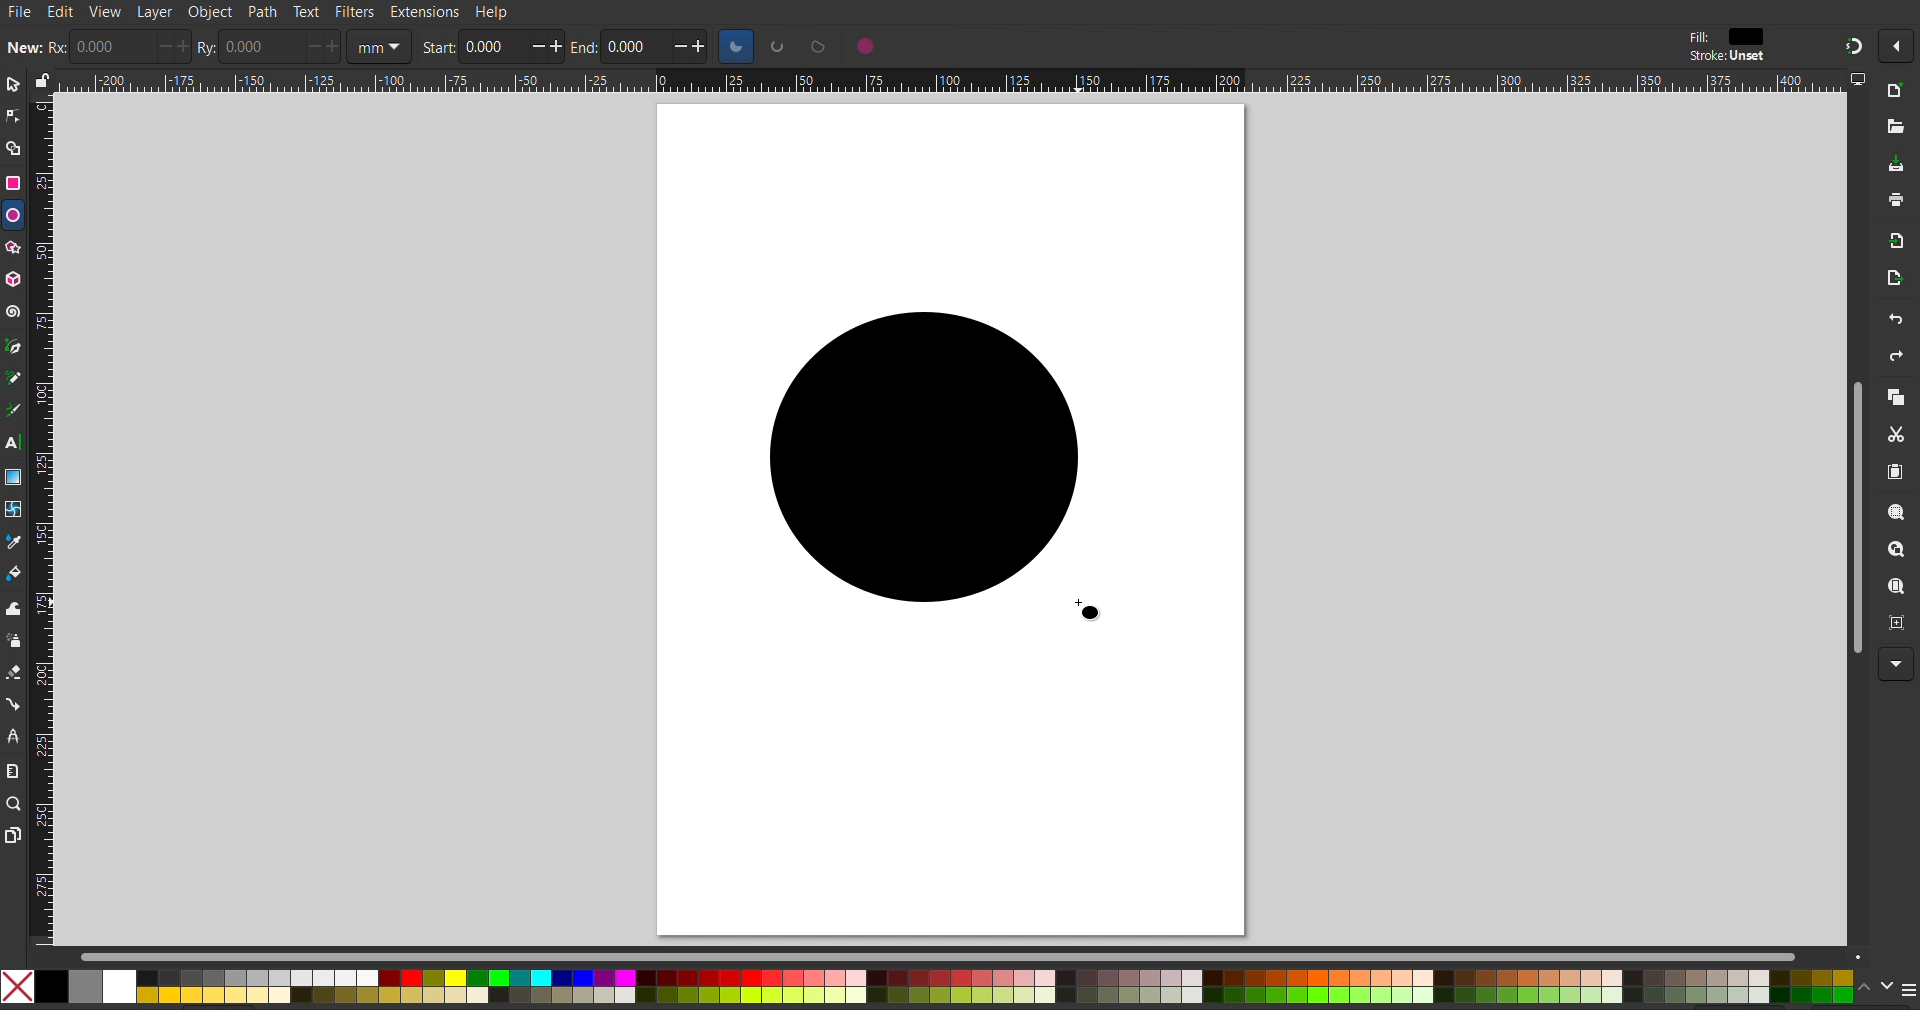 Image resolution: width=1920 pixels, height=1010 pixels. What do you see at coordinates (14, 183) in the screenshot?
I see `Rectangle` at bounding box center [14, 183].